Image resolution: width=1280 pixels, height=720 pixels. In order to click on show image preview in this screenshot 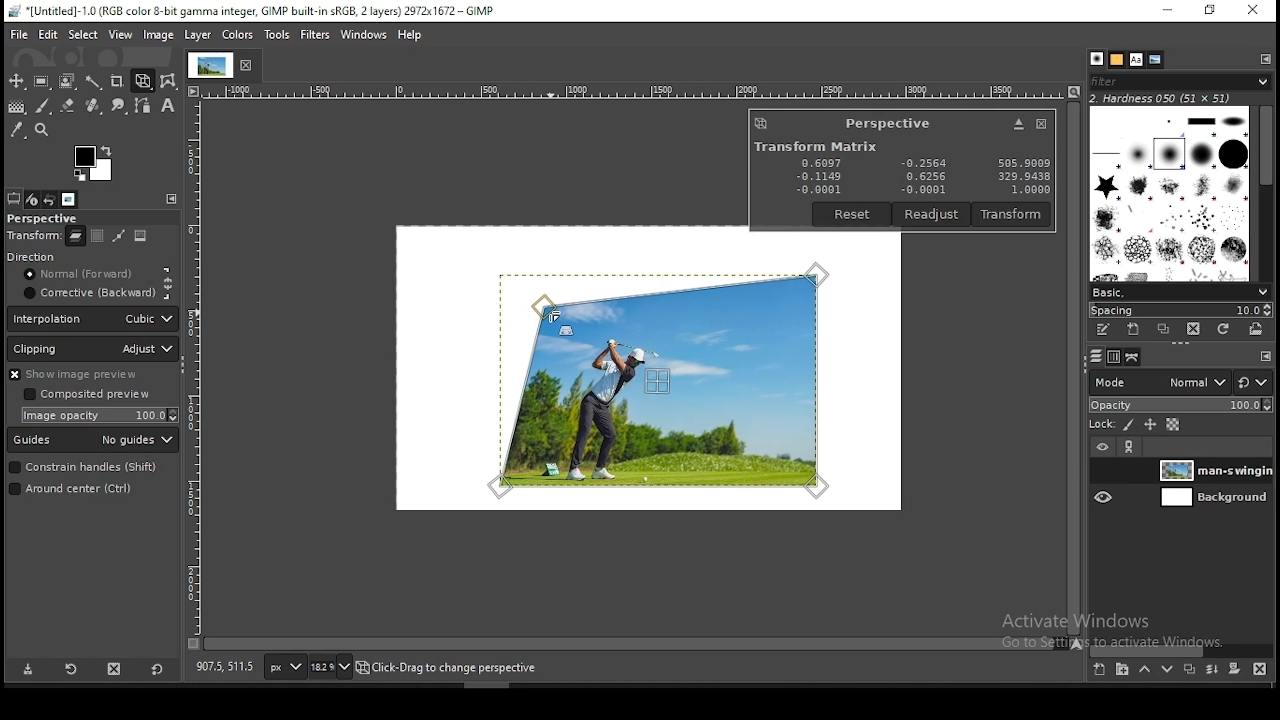, I will do `click(88, 374)`.